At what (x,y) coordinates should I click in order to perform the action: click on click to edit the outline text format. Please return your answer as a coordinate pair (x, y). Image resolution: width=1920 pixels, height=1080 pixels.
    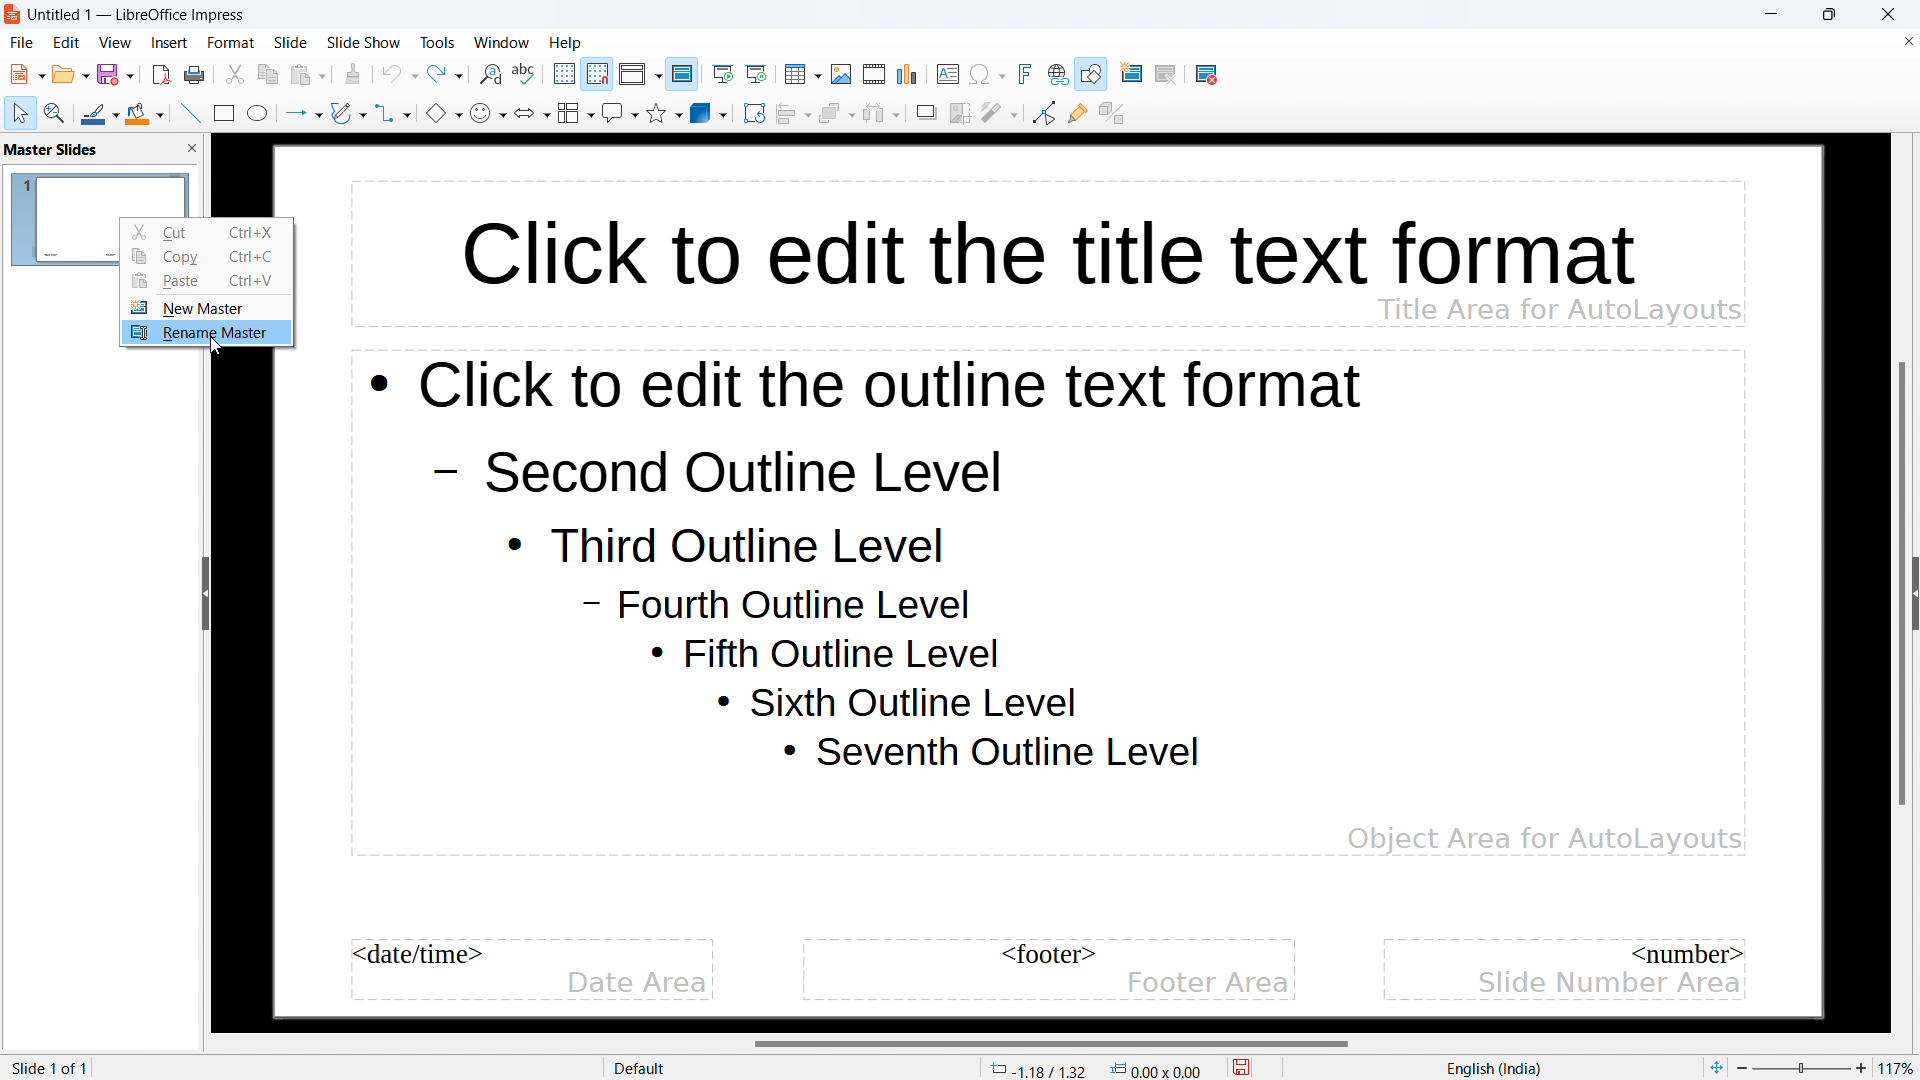
    Looking at the image, I should click on (875, 390).